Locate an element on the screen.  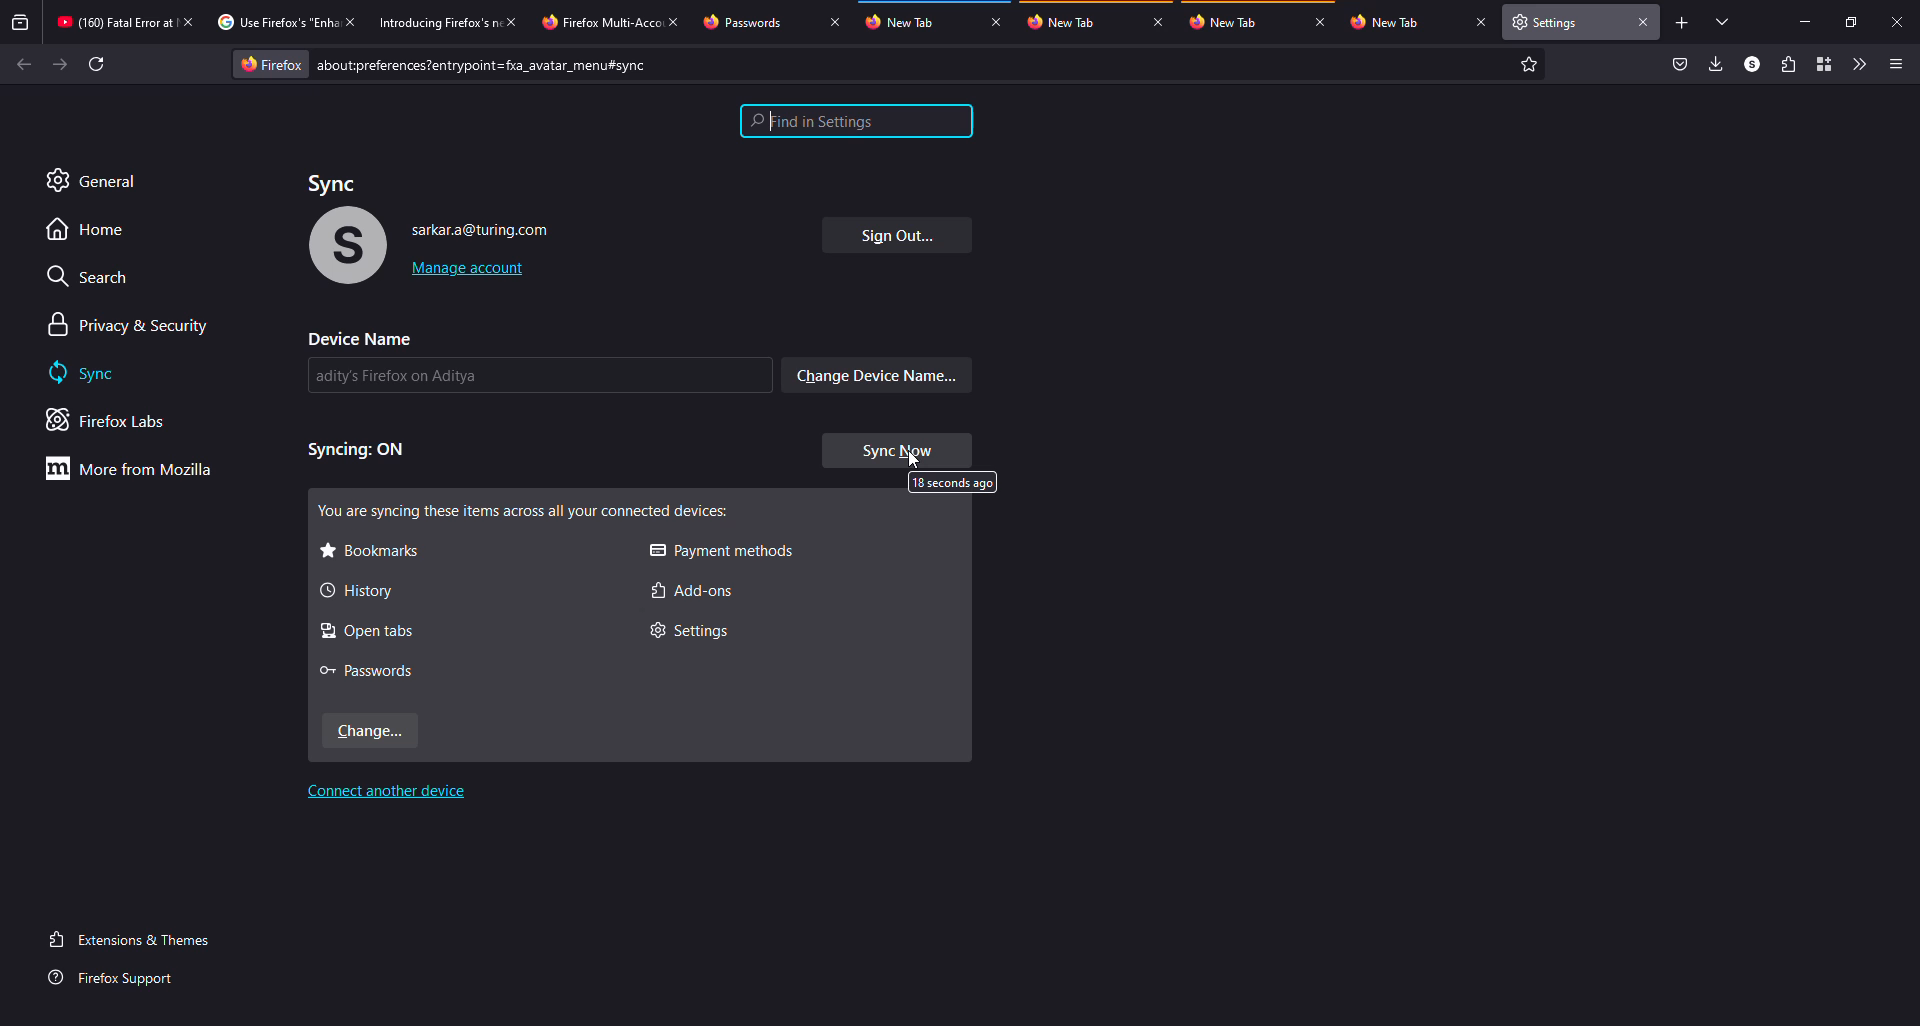
add-ons is located at coordinates (692, 590).